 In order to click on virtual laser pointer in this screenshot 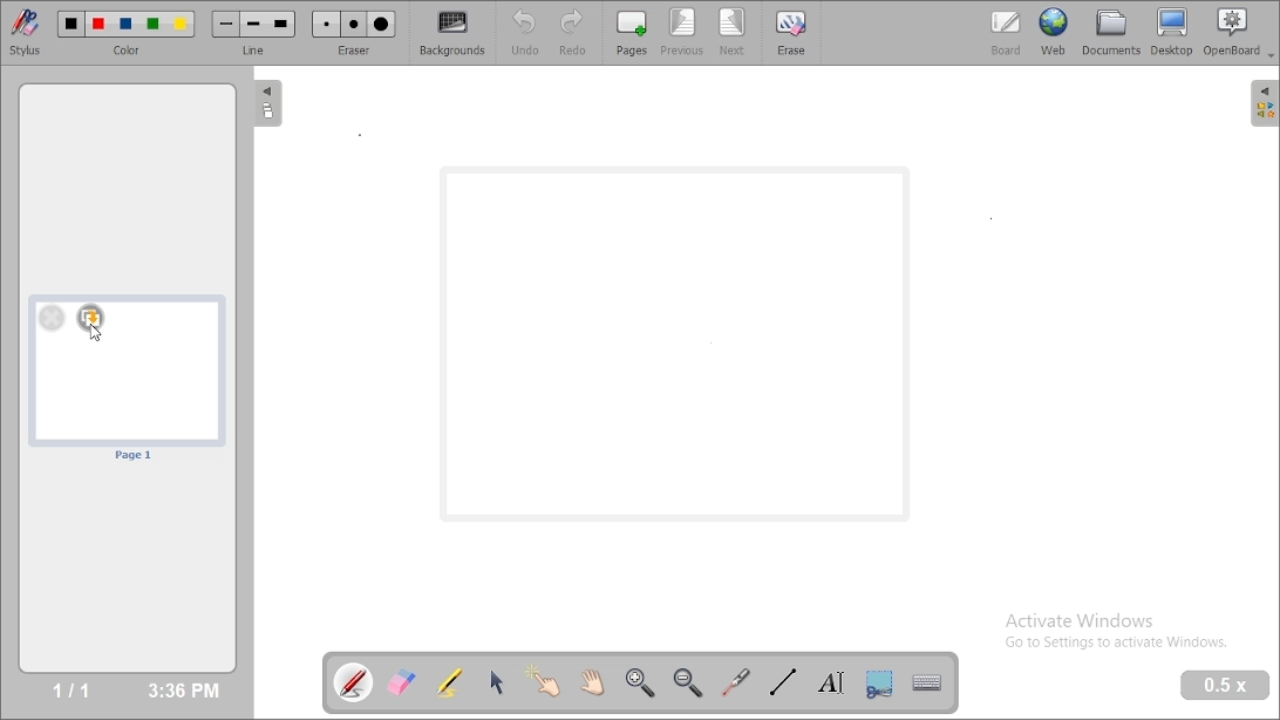, I will do `click(736, 682)`.